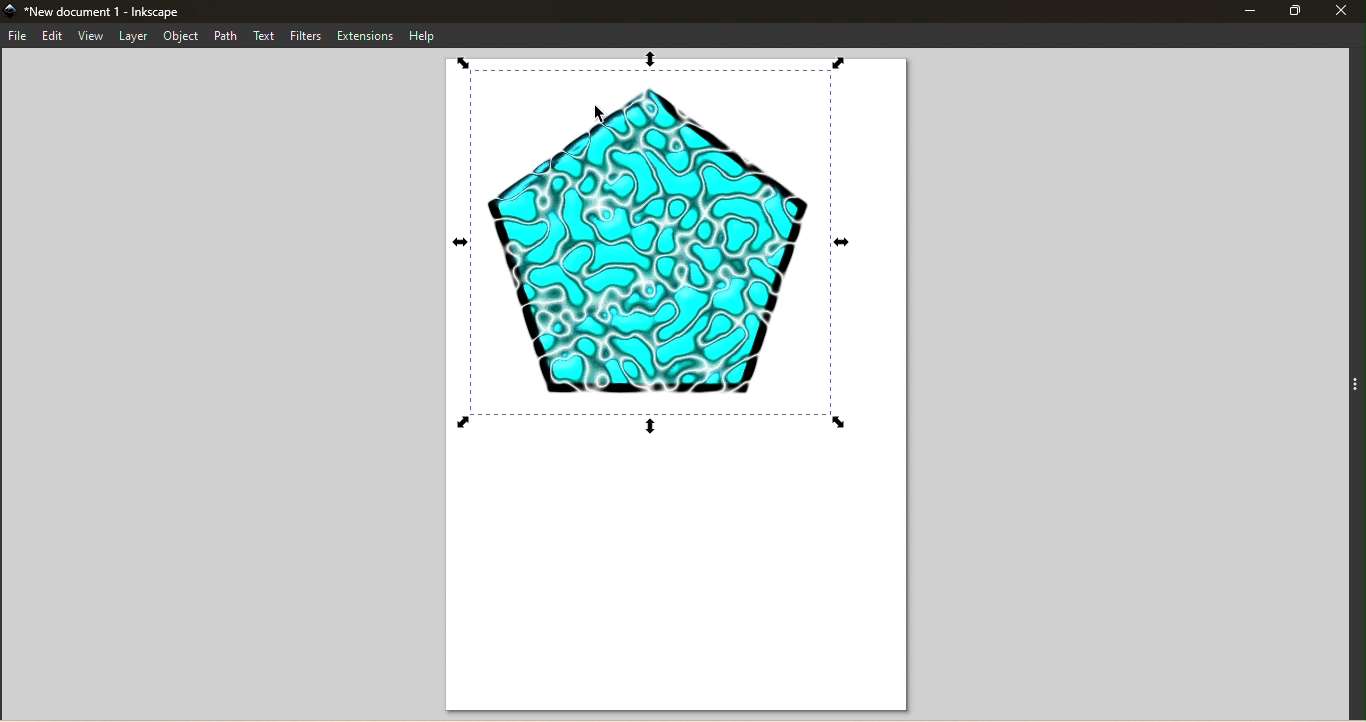 This screenshot has height=722, width=1366. I want to click on Layer, so click(133, 36).